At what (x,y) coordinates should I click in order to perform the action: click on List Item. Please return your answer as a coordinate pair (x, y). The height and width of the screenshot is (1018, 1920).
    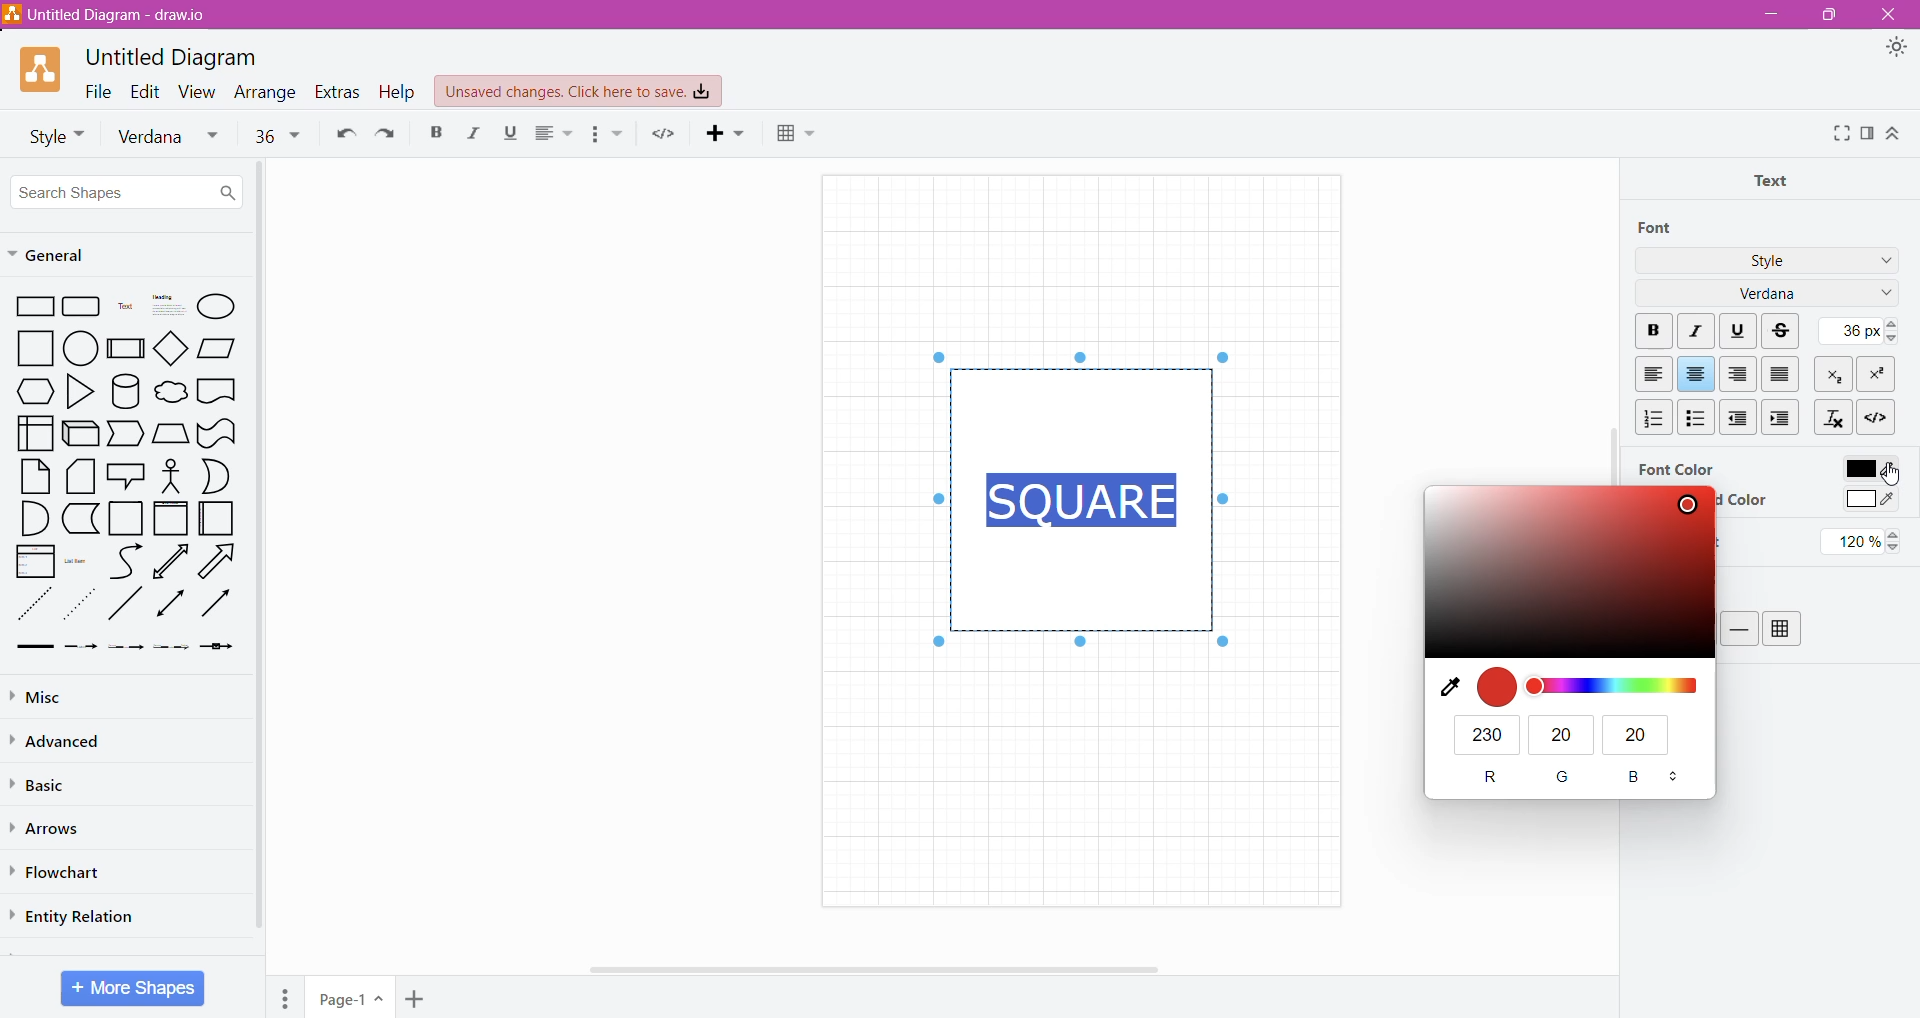
    Looking at the image, I should click on (80, 560).